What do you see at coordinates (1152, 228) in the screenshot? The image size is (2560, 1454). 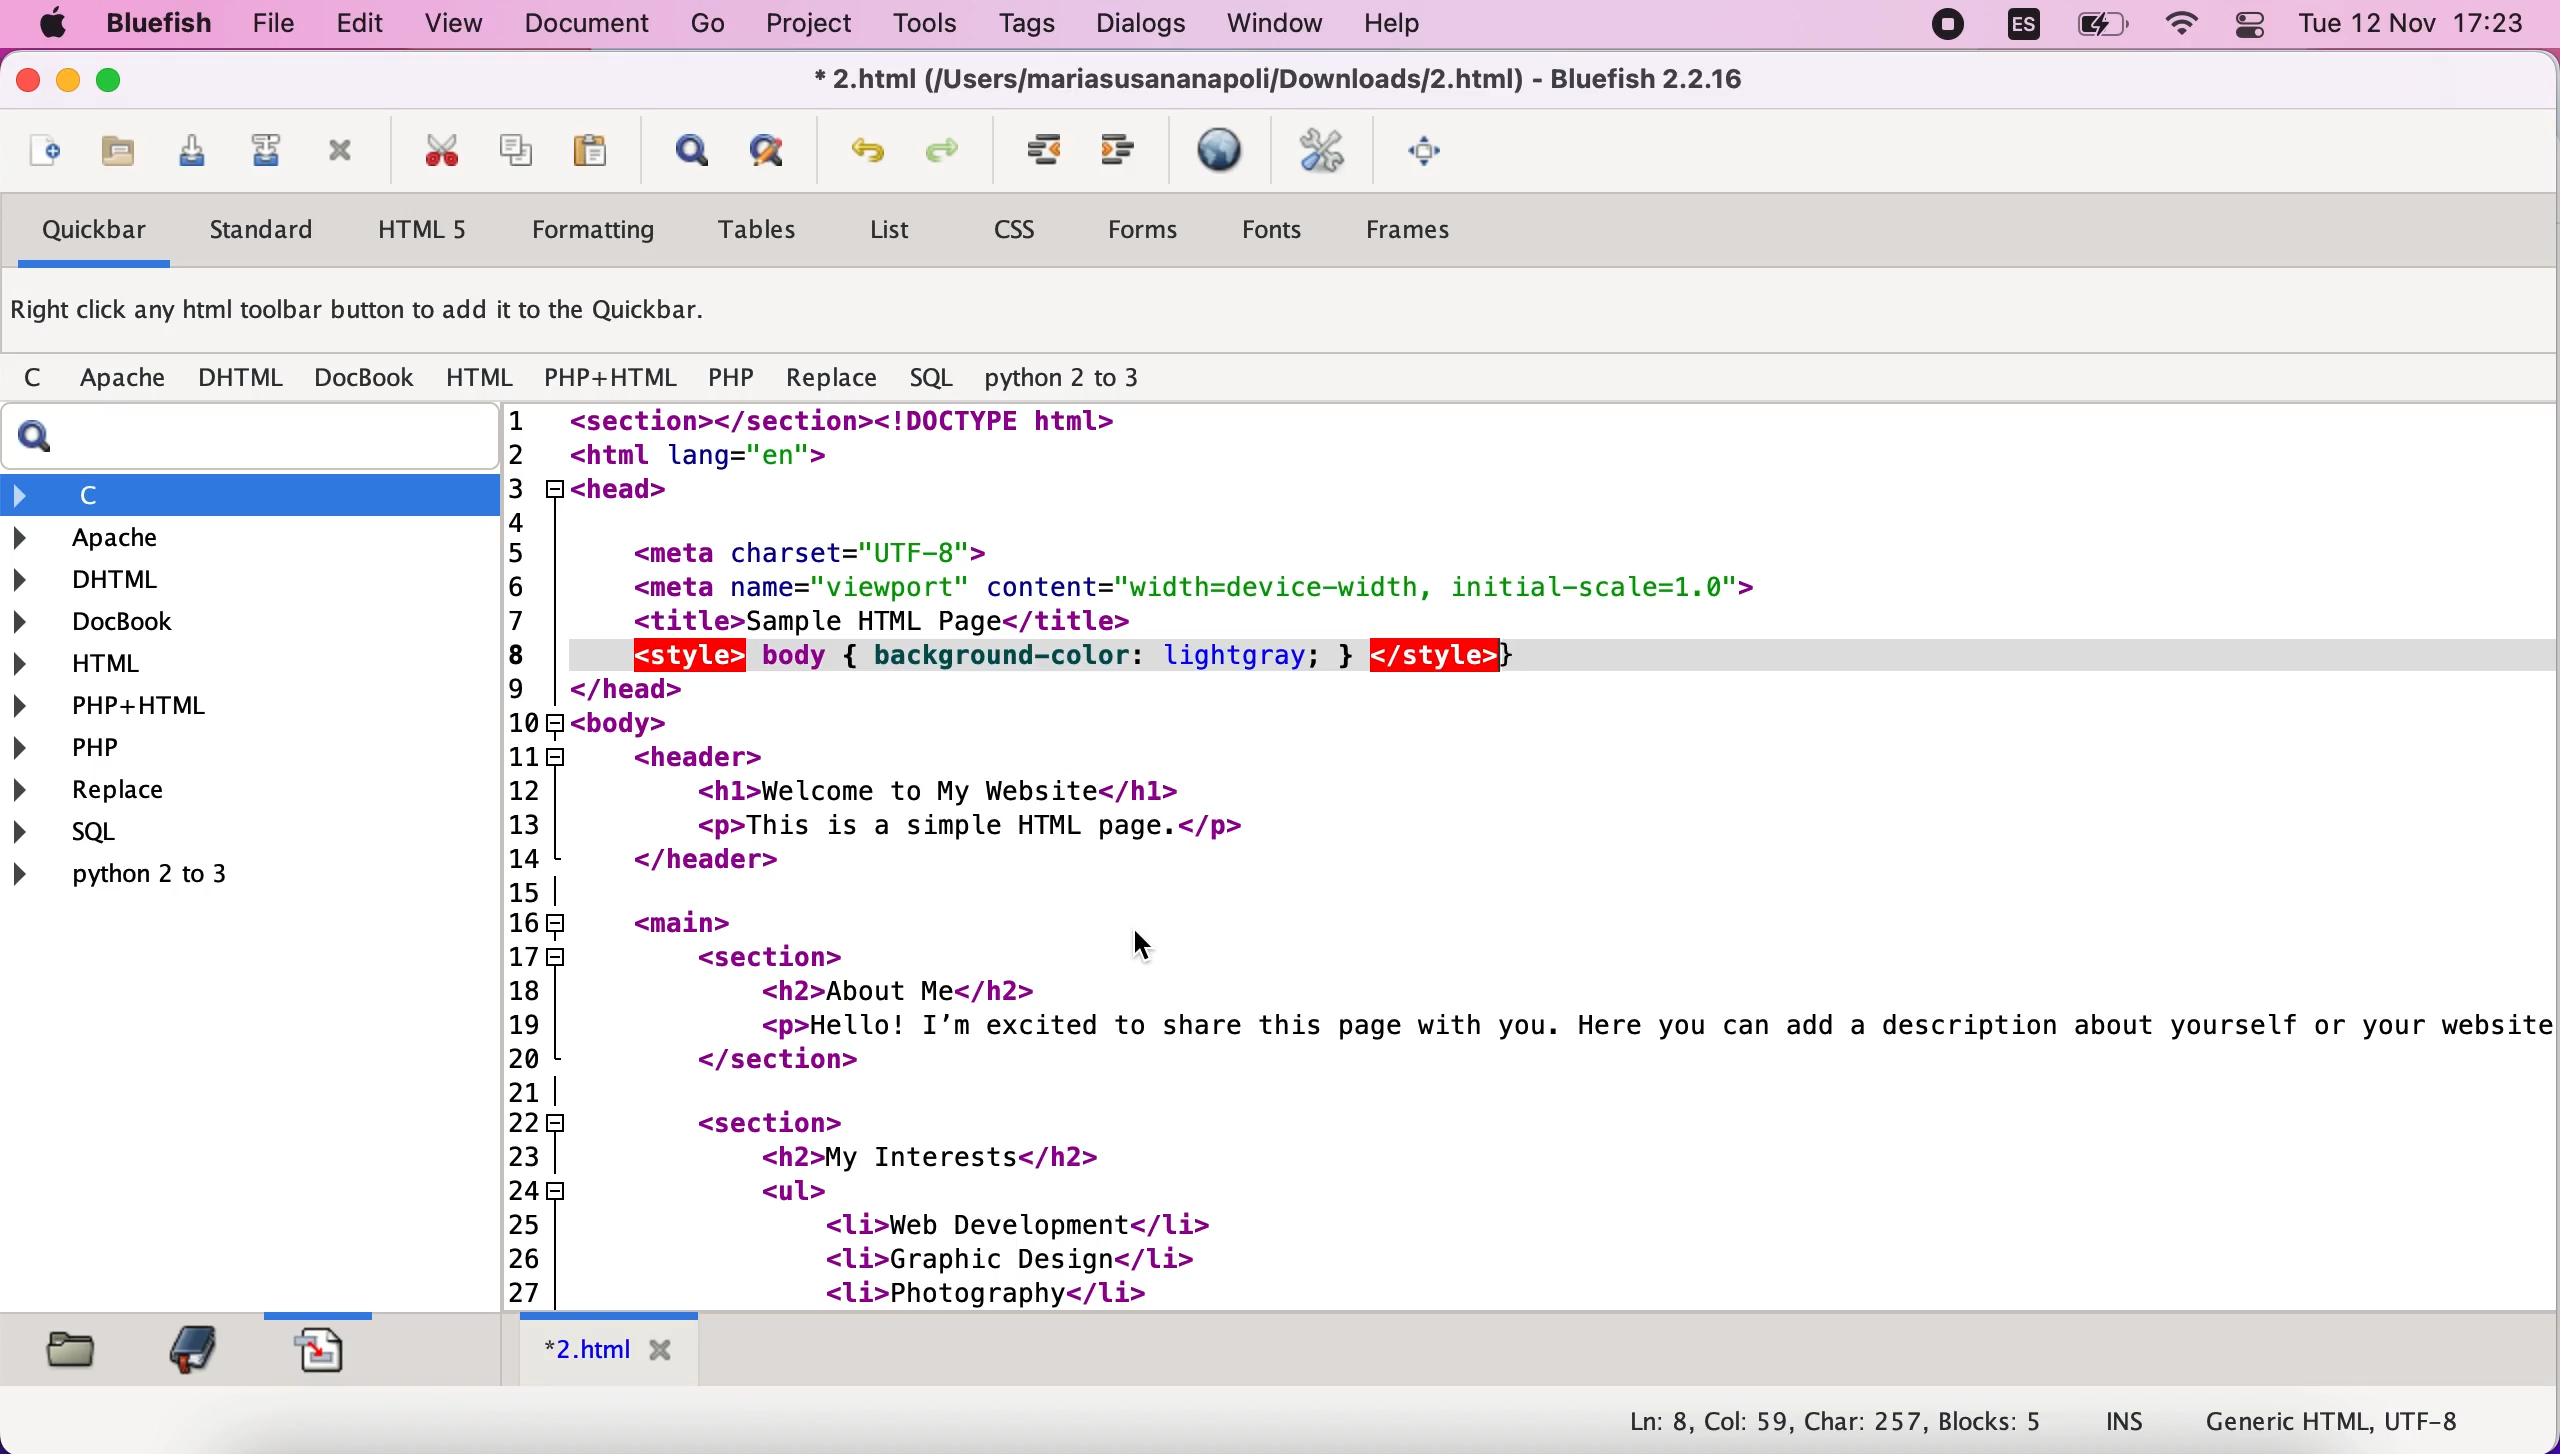 I see `forms` at bounding box center [1152, 228].